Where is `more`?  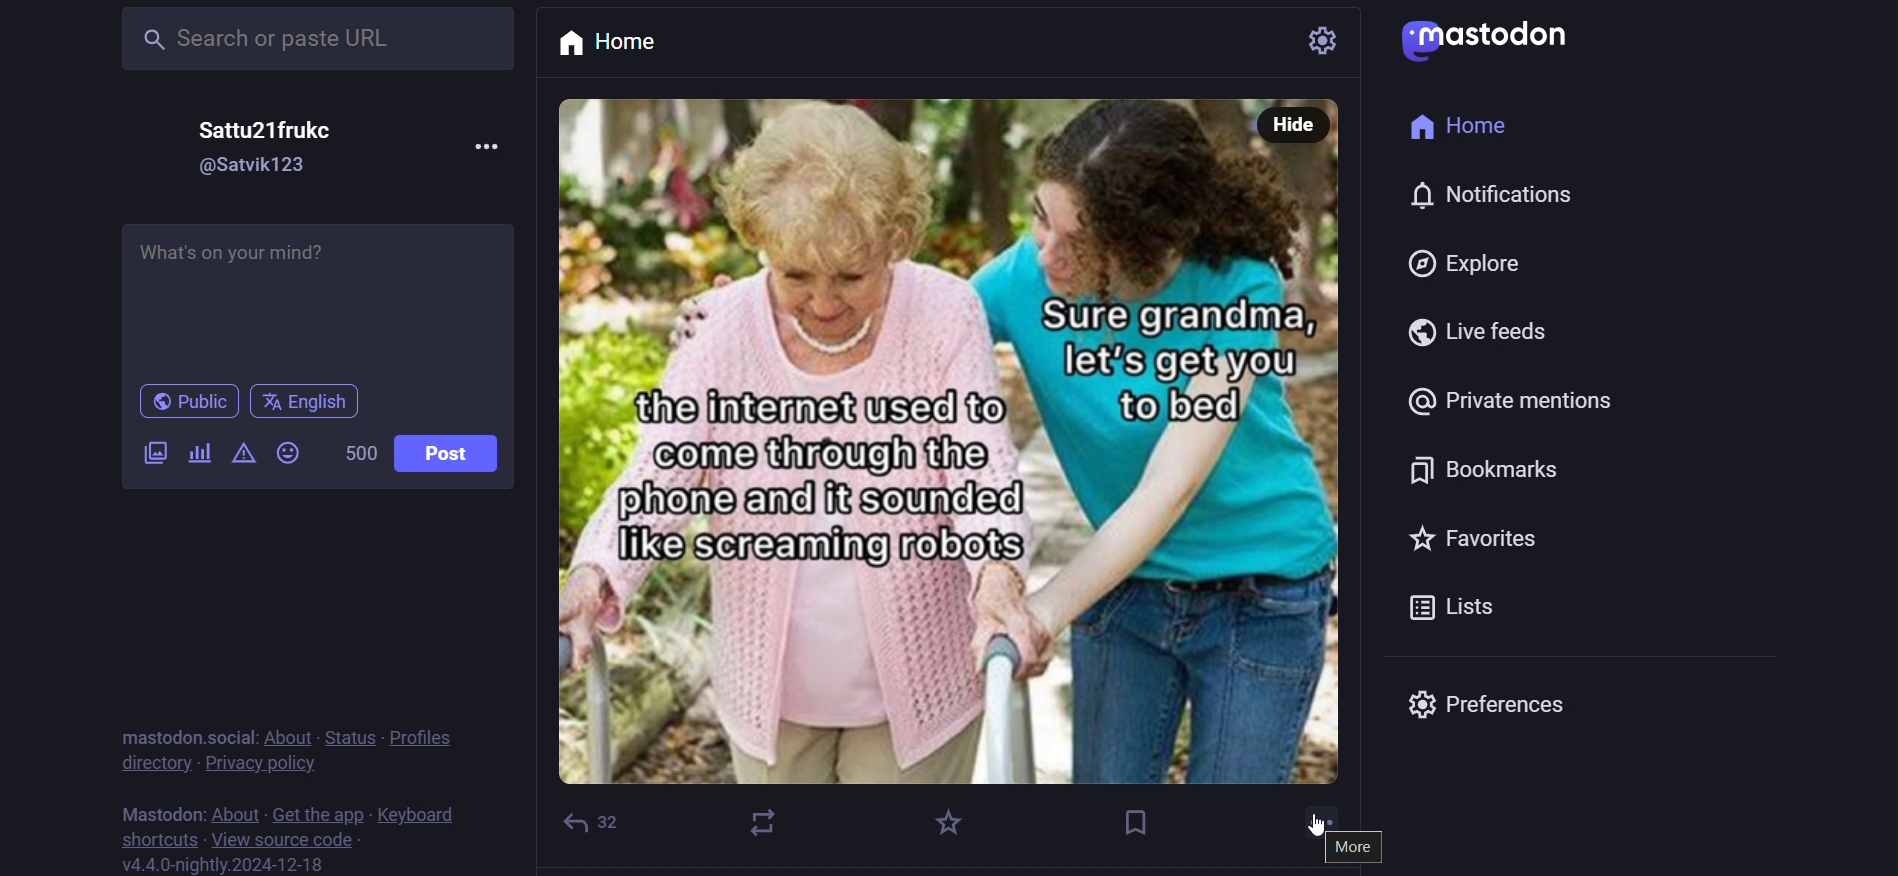
more is located at coordinates (1356, 847).